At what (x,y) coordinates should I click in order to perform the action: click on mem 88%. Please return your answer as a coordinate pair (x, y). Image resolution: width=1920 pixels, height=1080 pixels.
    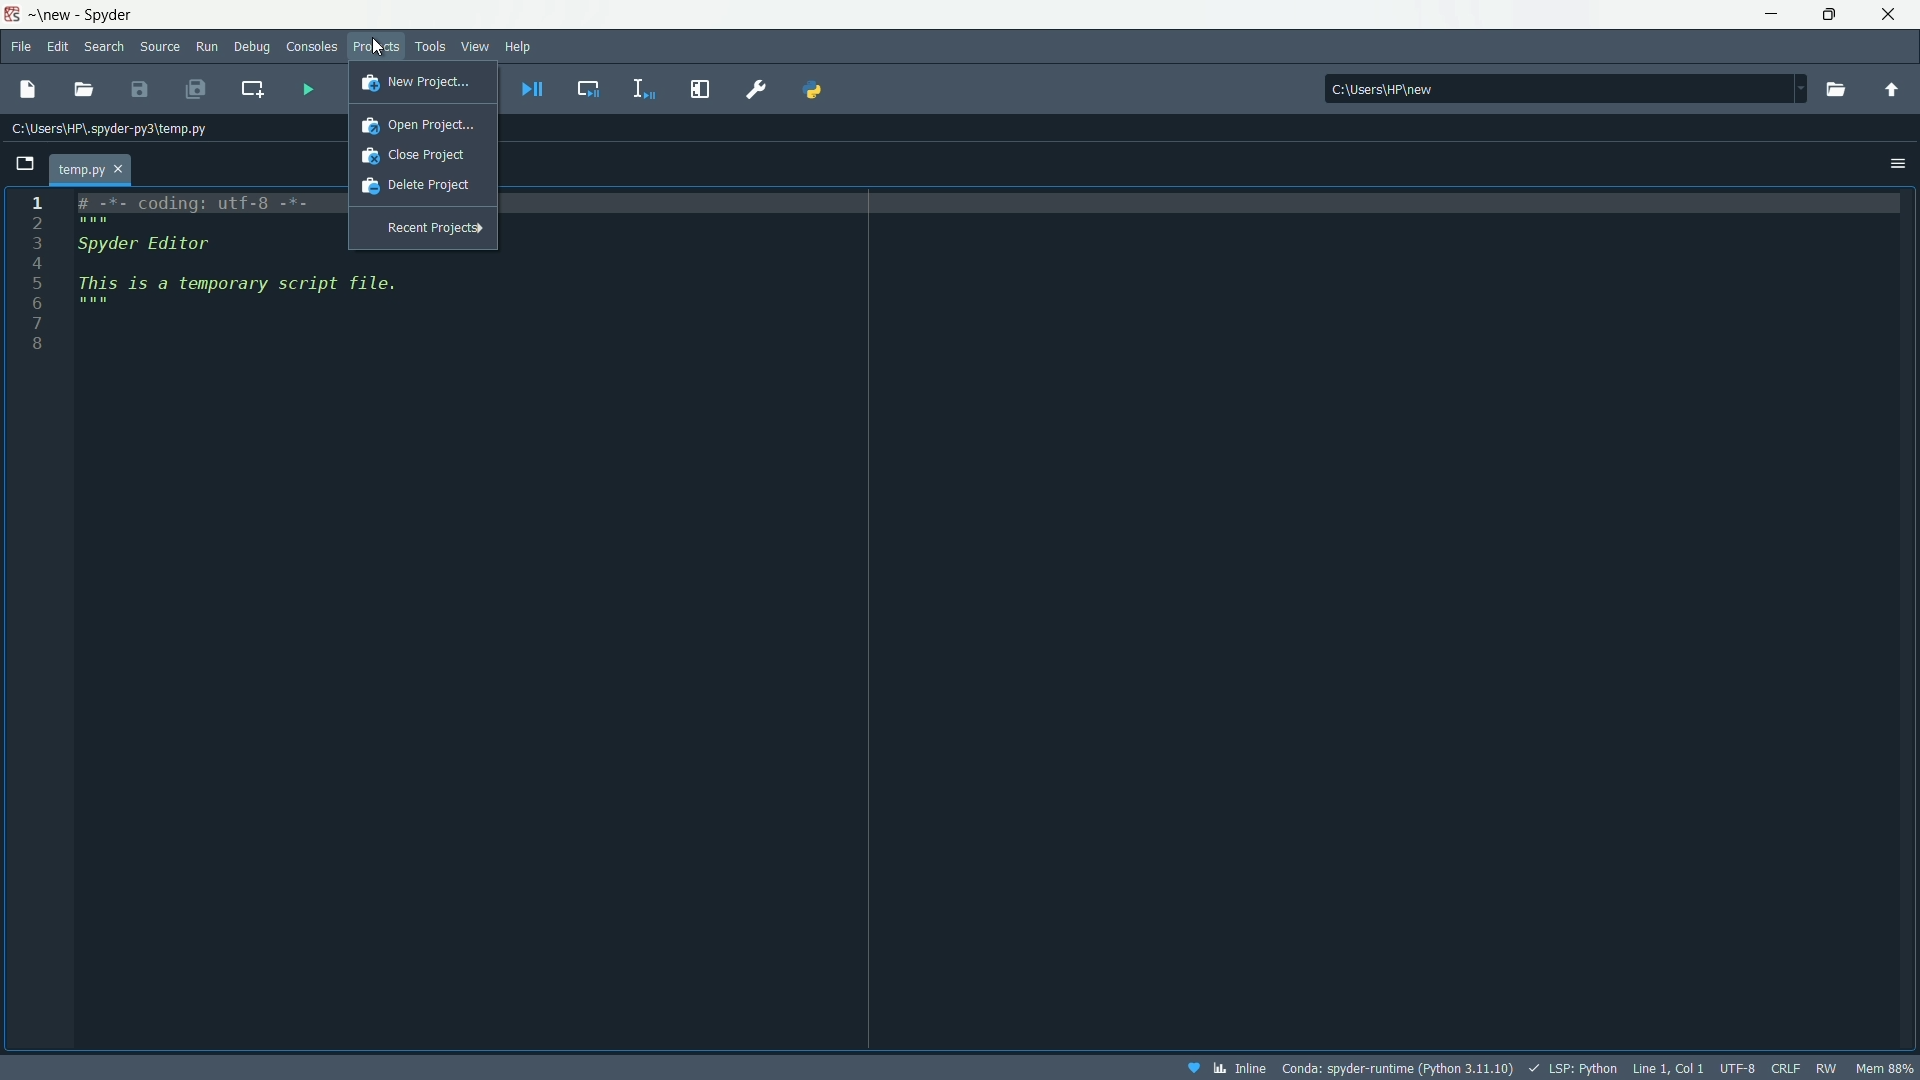
    Looking at the image, I should click on (1887, 1067).